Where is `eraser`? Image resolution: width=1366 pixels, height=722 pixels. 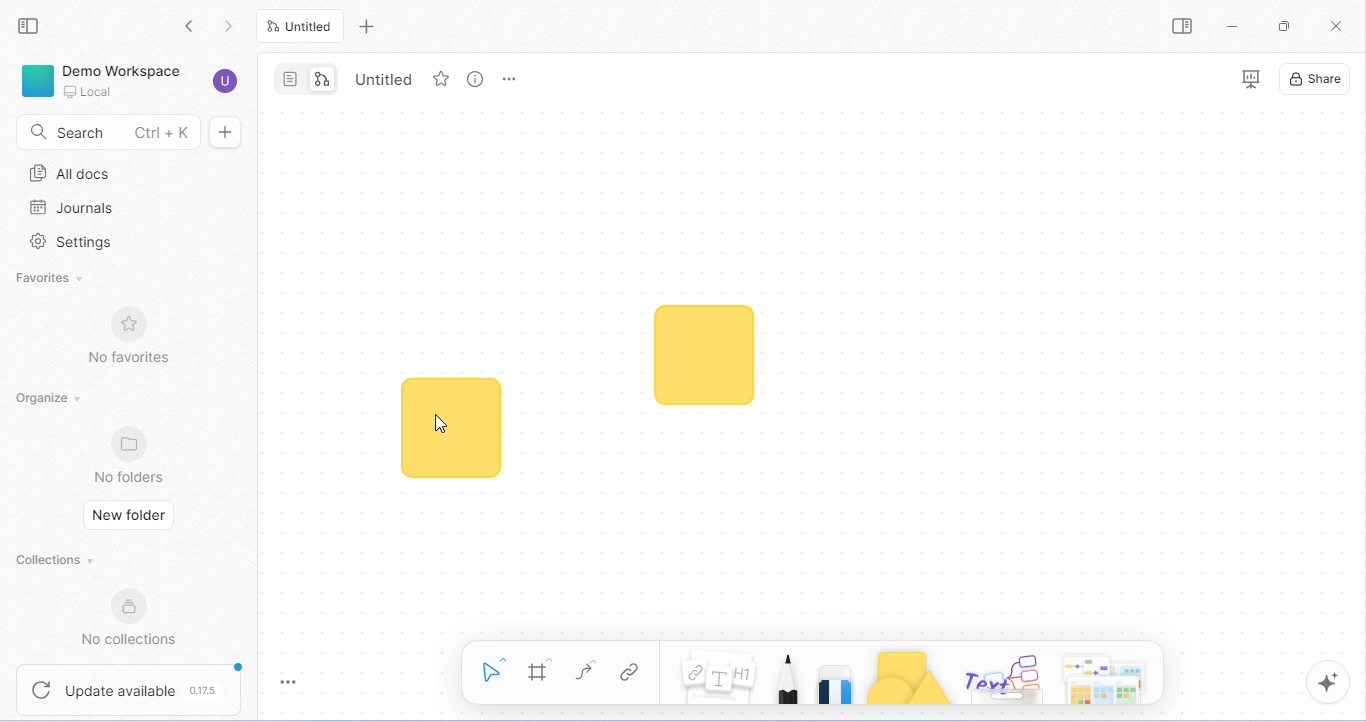 eraser is located at coordinates (838, 677).